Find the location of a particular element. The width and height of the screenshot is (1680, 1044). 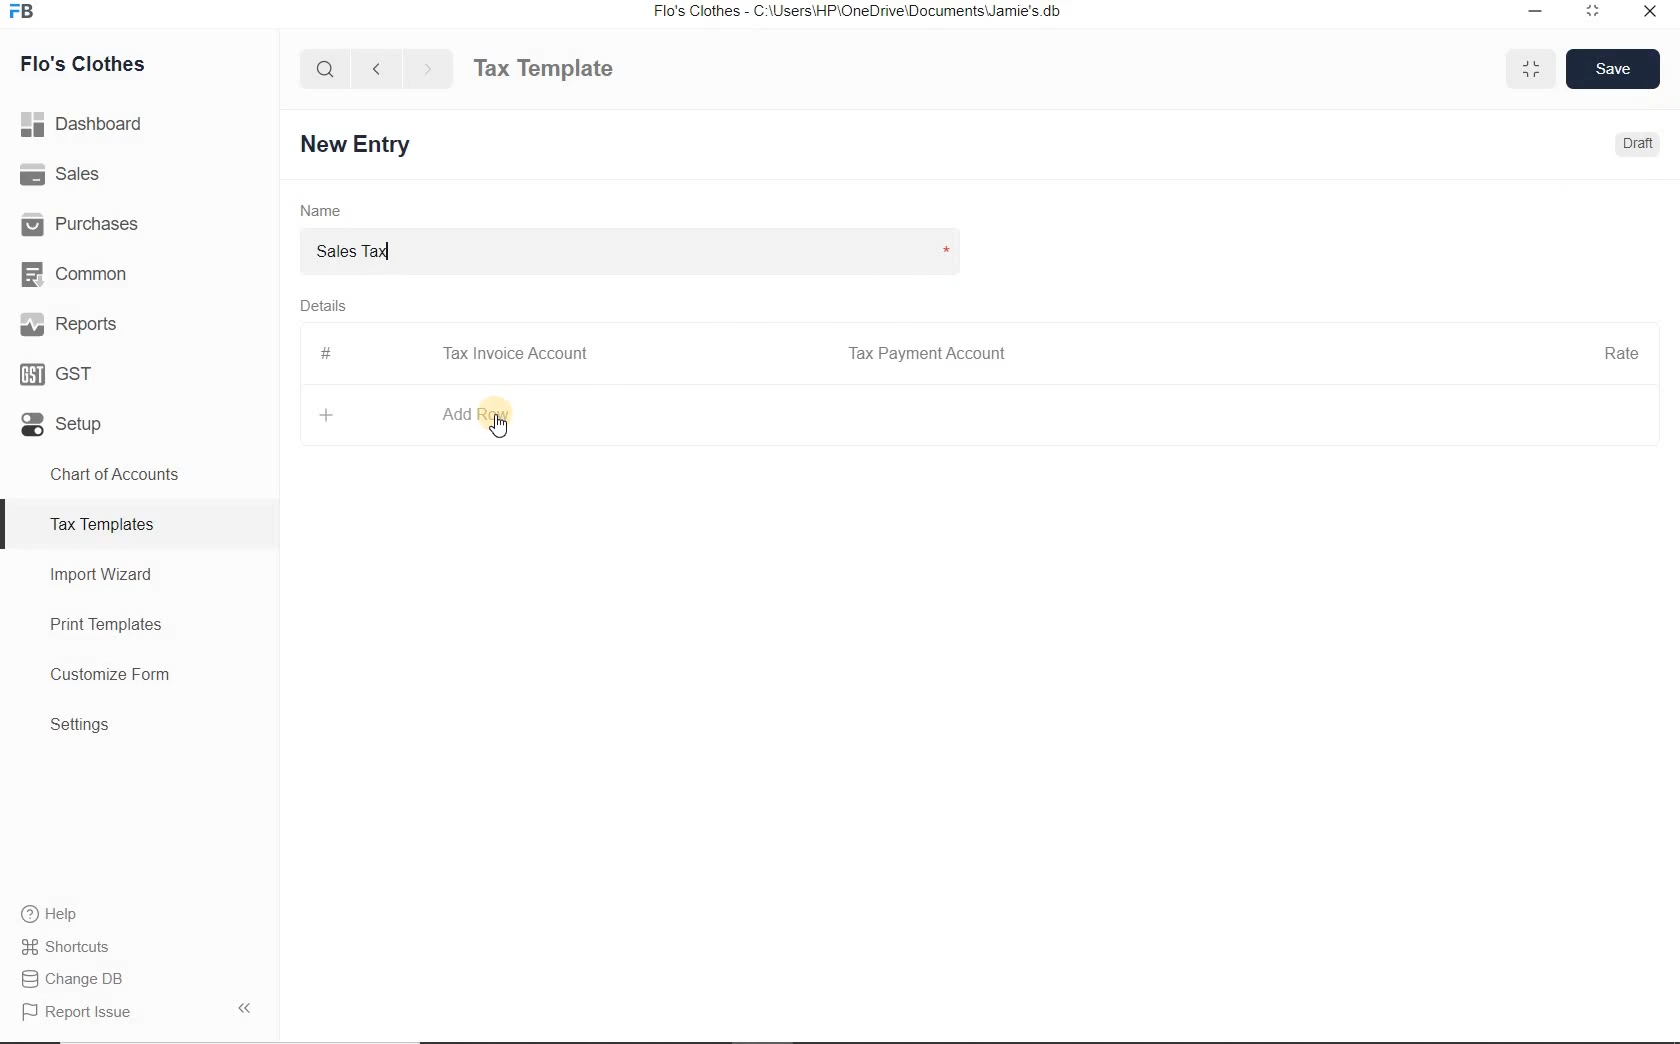

Rate is located at coordinates (1621, 351).